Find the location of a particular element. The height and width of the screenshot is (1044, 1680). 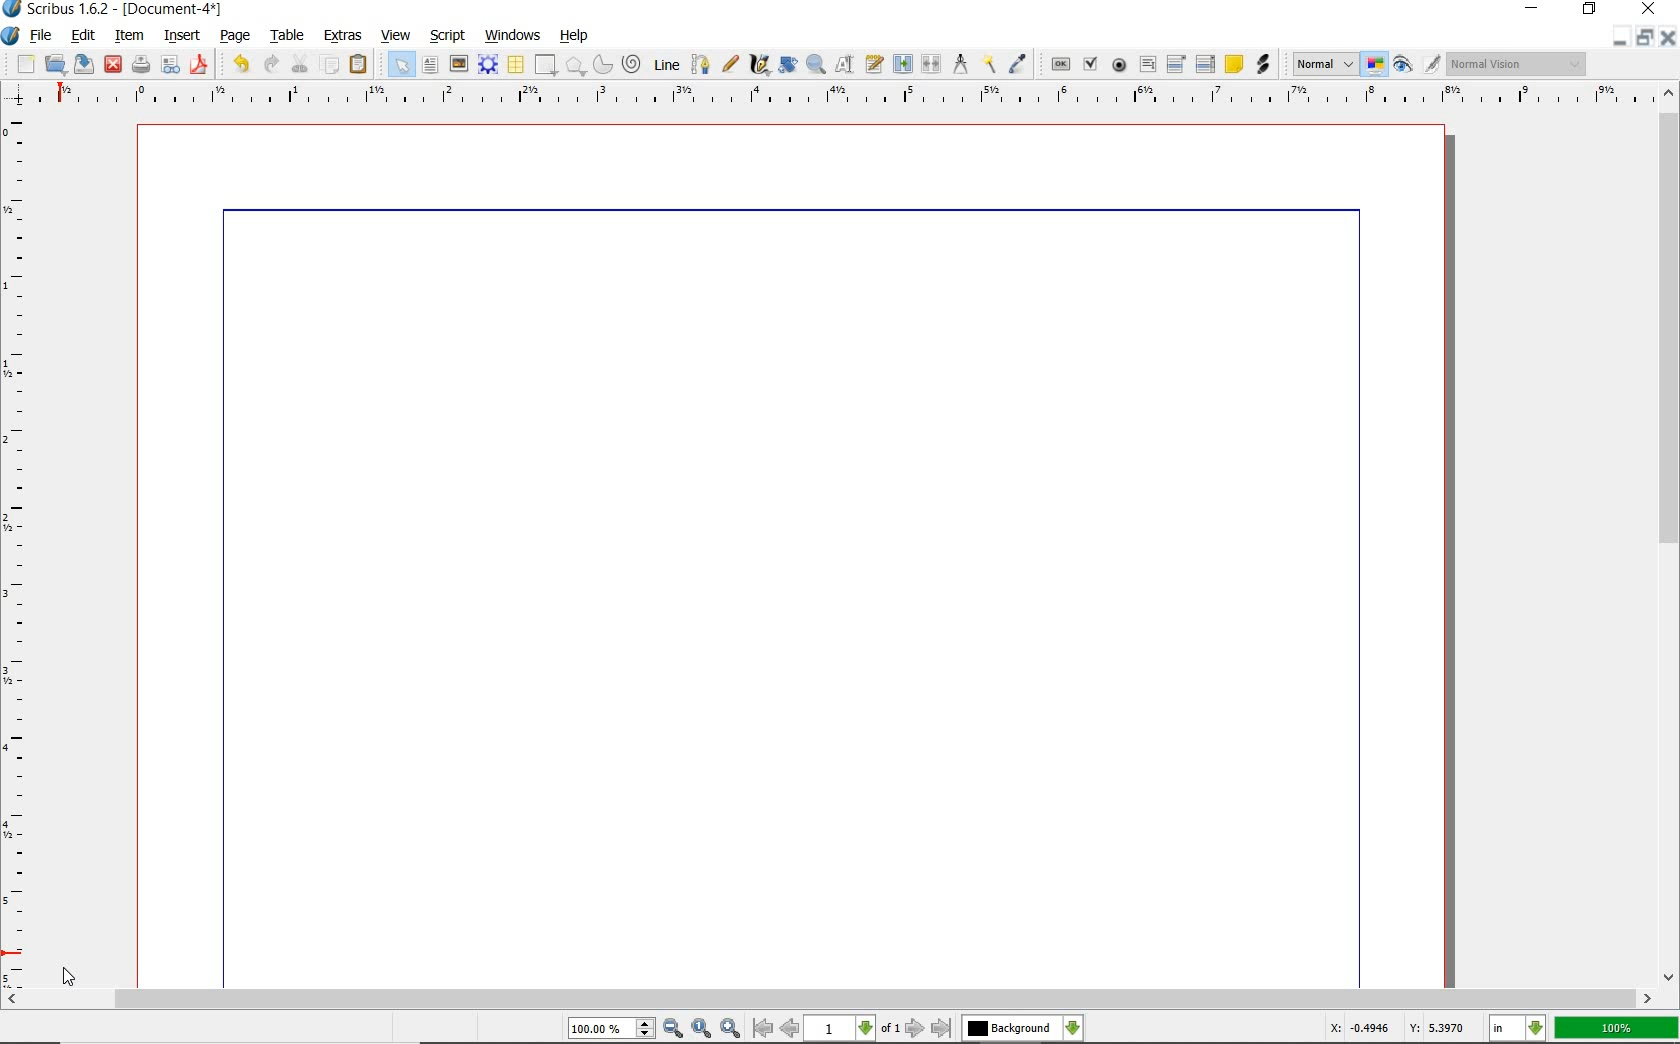

save as pdf is located at coordinates (197, 64).